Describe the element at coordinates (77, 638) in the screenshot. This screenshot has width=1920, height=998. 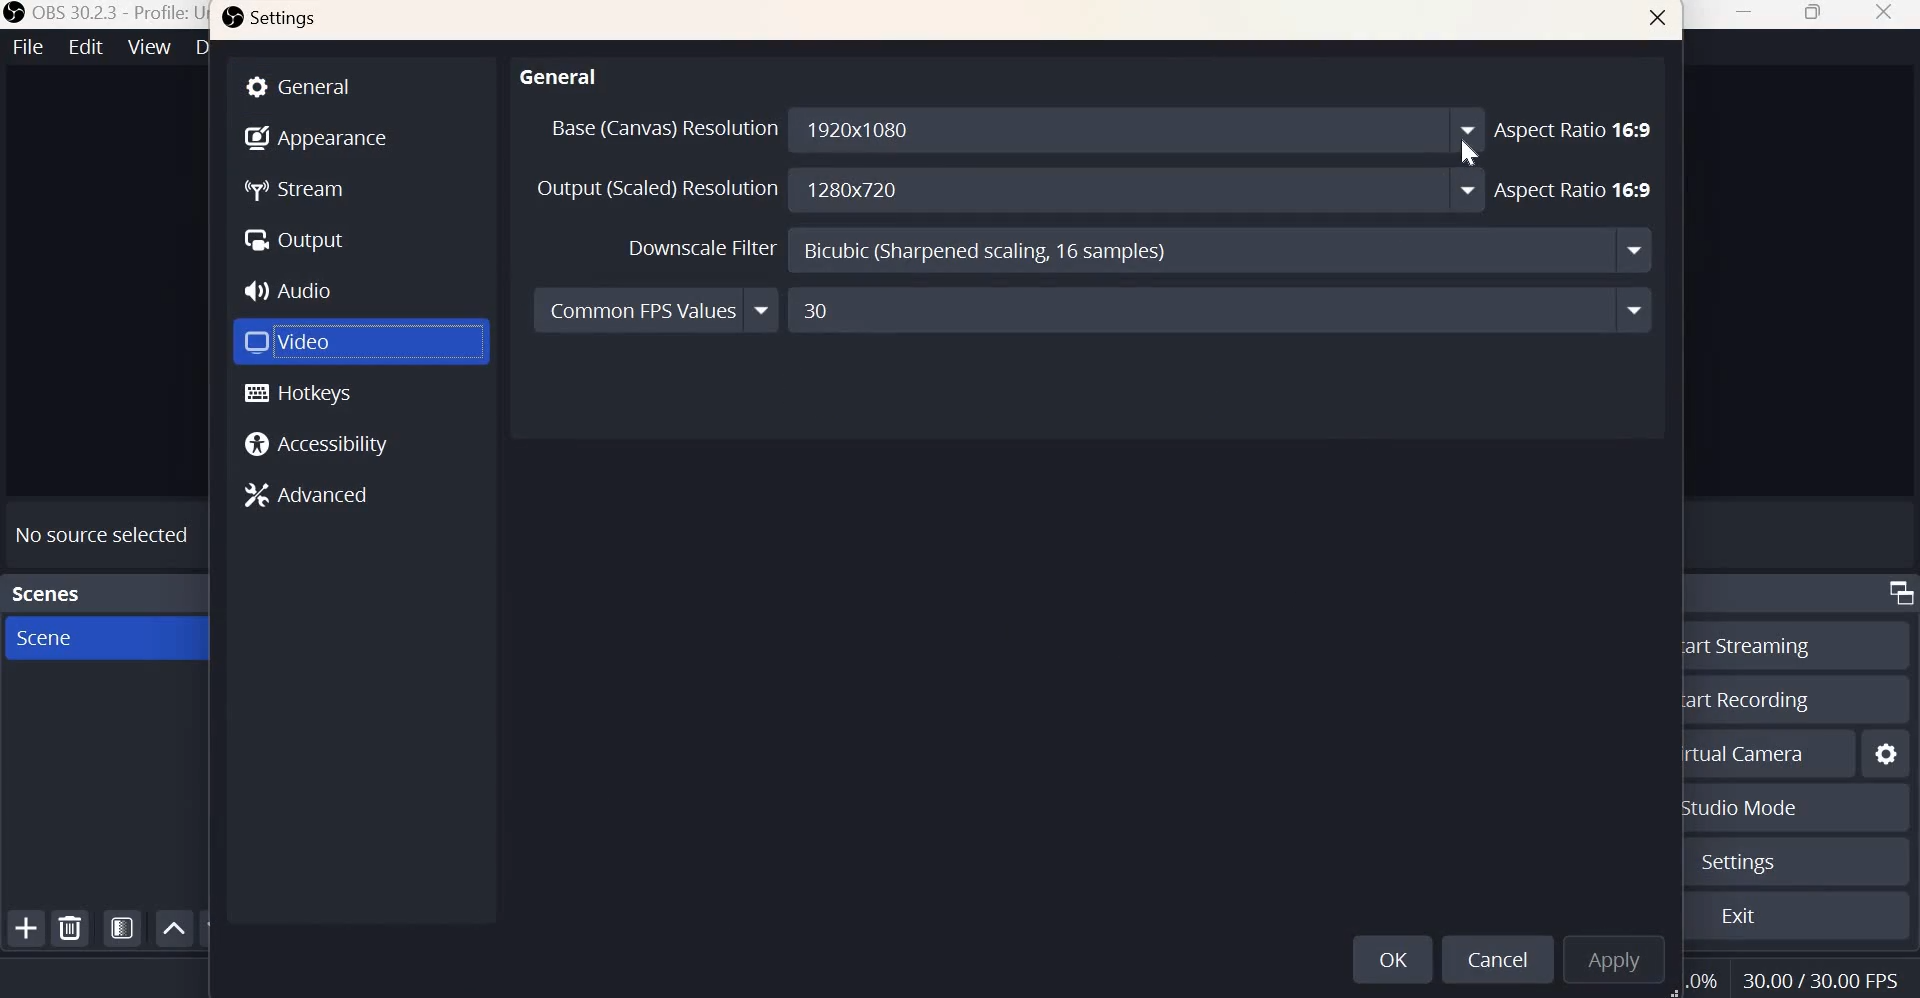
I see `Scene` at that location.